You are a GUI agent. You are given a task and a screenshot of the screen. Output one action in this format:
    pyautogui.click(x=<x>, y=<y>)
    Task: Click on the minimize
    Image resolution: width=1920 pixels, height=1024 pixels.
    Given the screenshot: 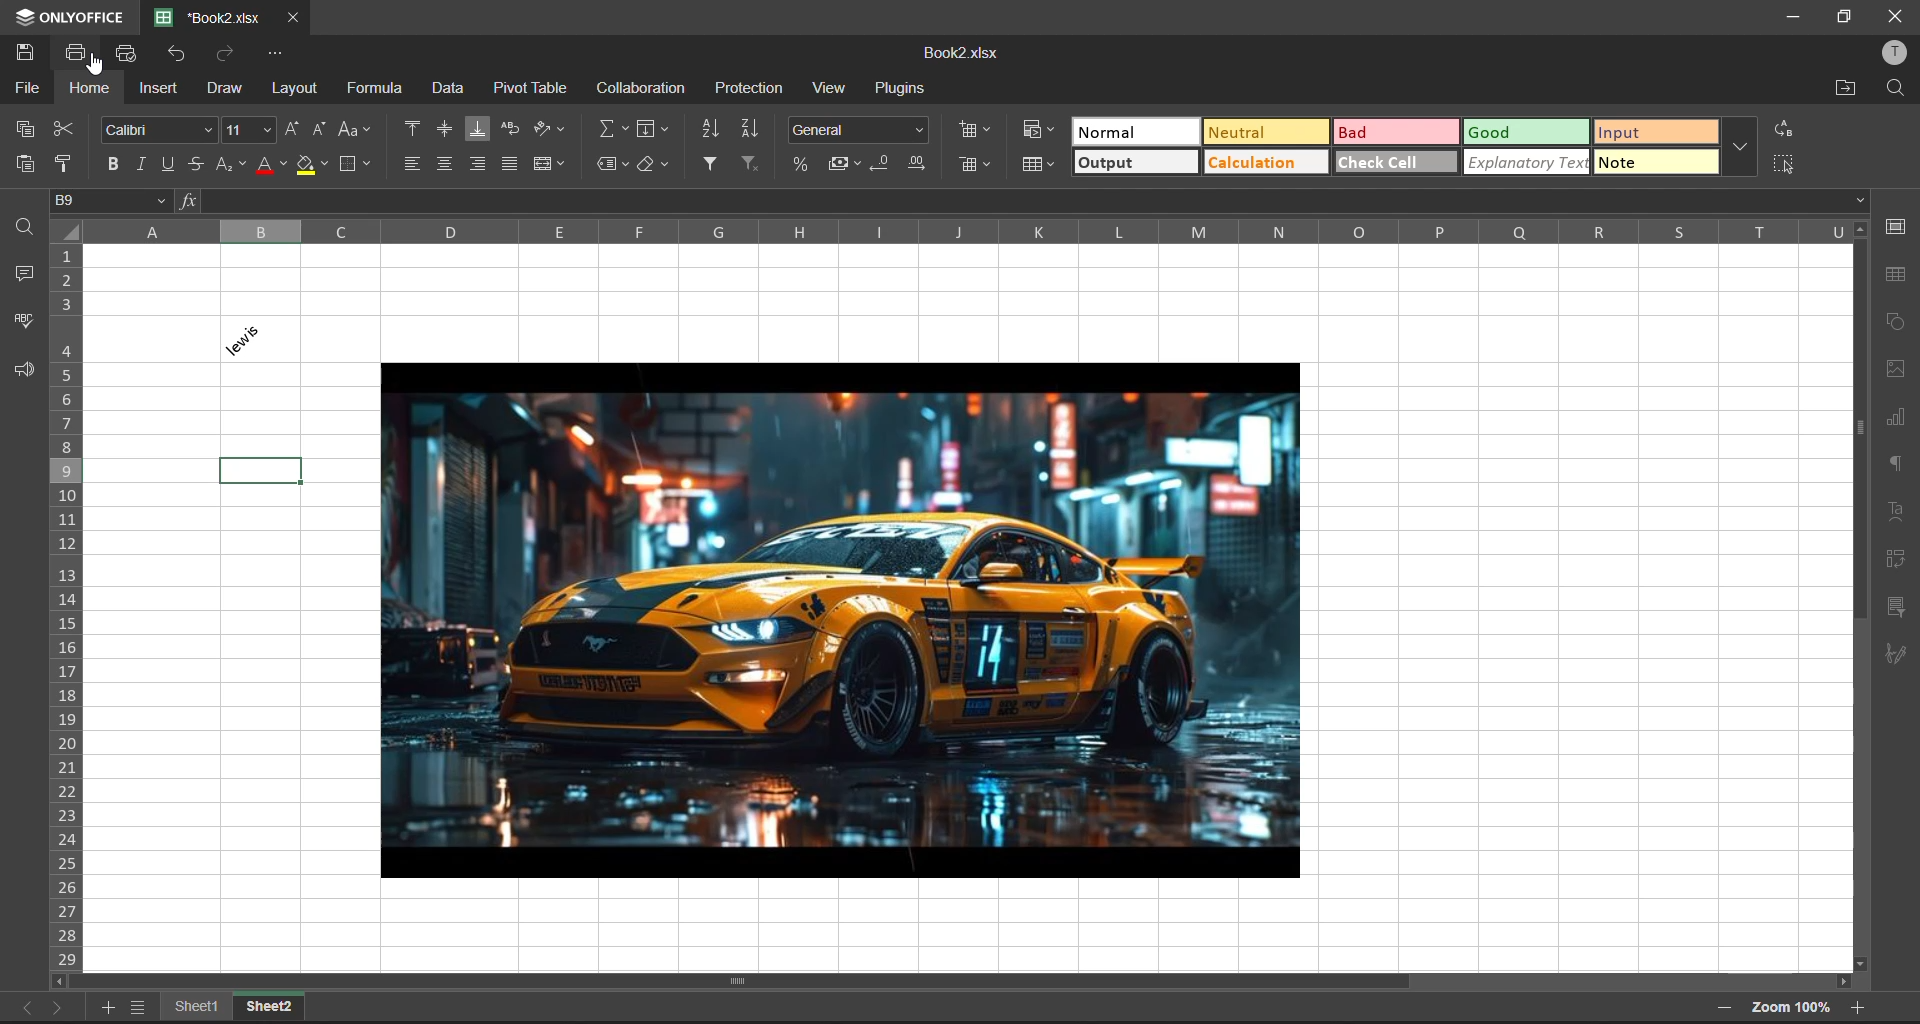 What is the action you would take?
    pyautogui.click(x=1789, y=15)
    